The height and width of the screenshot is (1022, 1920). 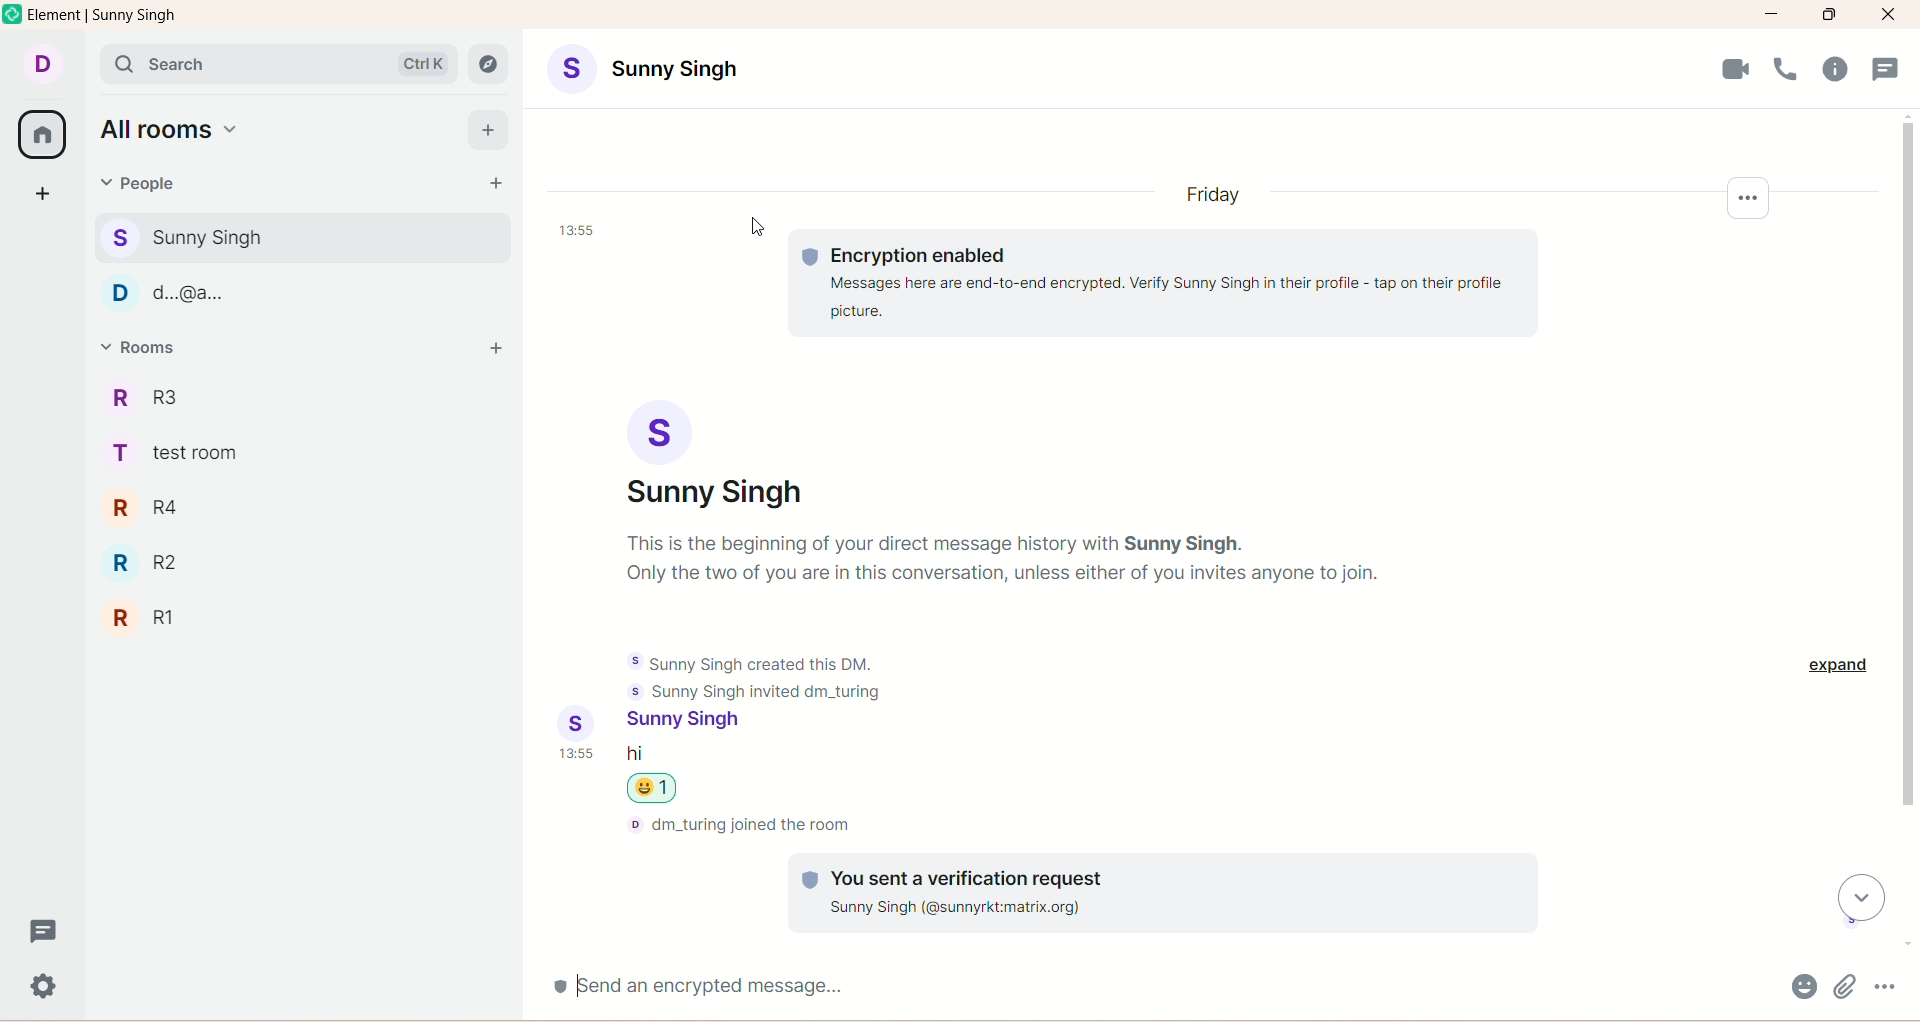 What do you see at coordinates (13, 13) in the screenshot?
I see `Element logo` at bounding box center [13, 13].